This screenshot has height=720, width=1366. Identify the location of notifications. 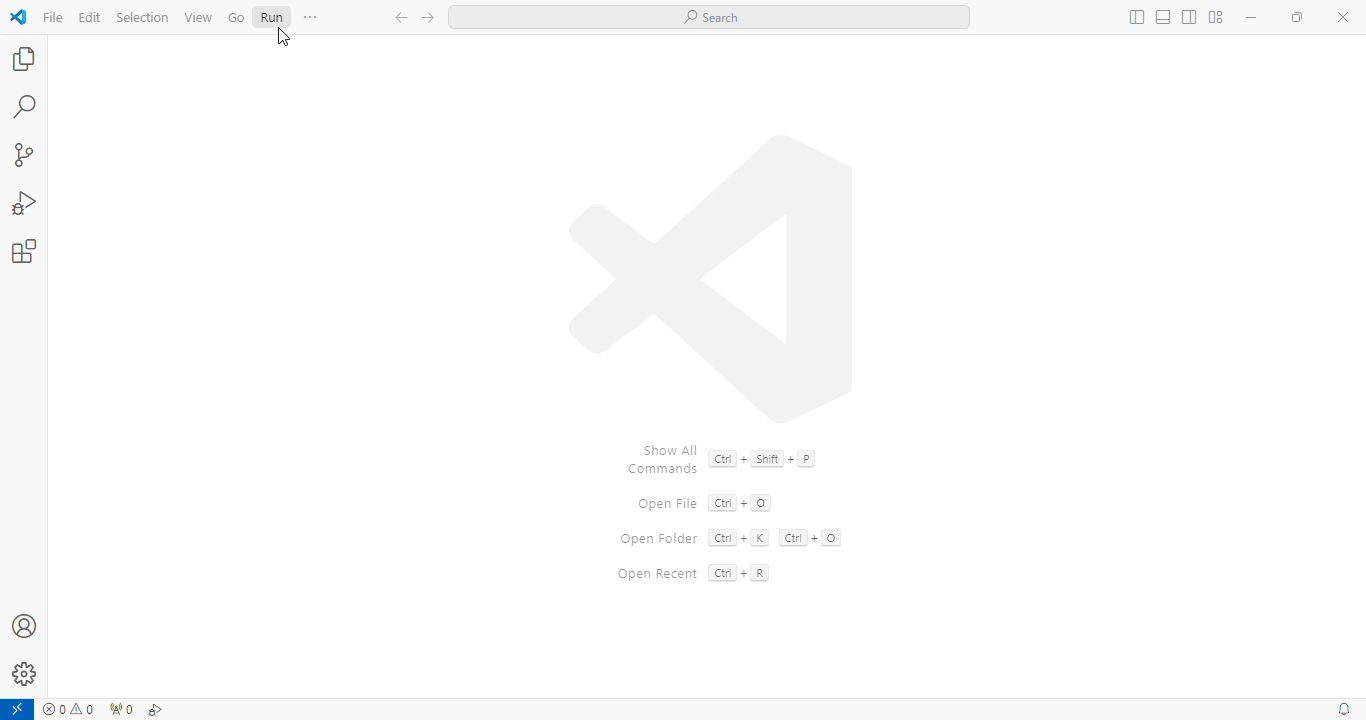
(1346, 710).